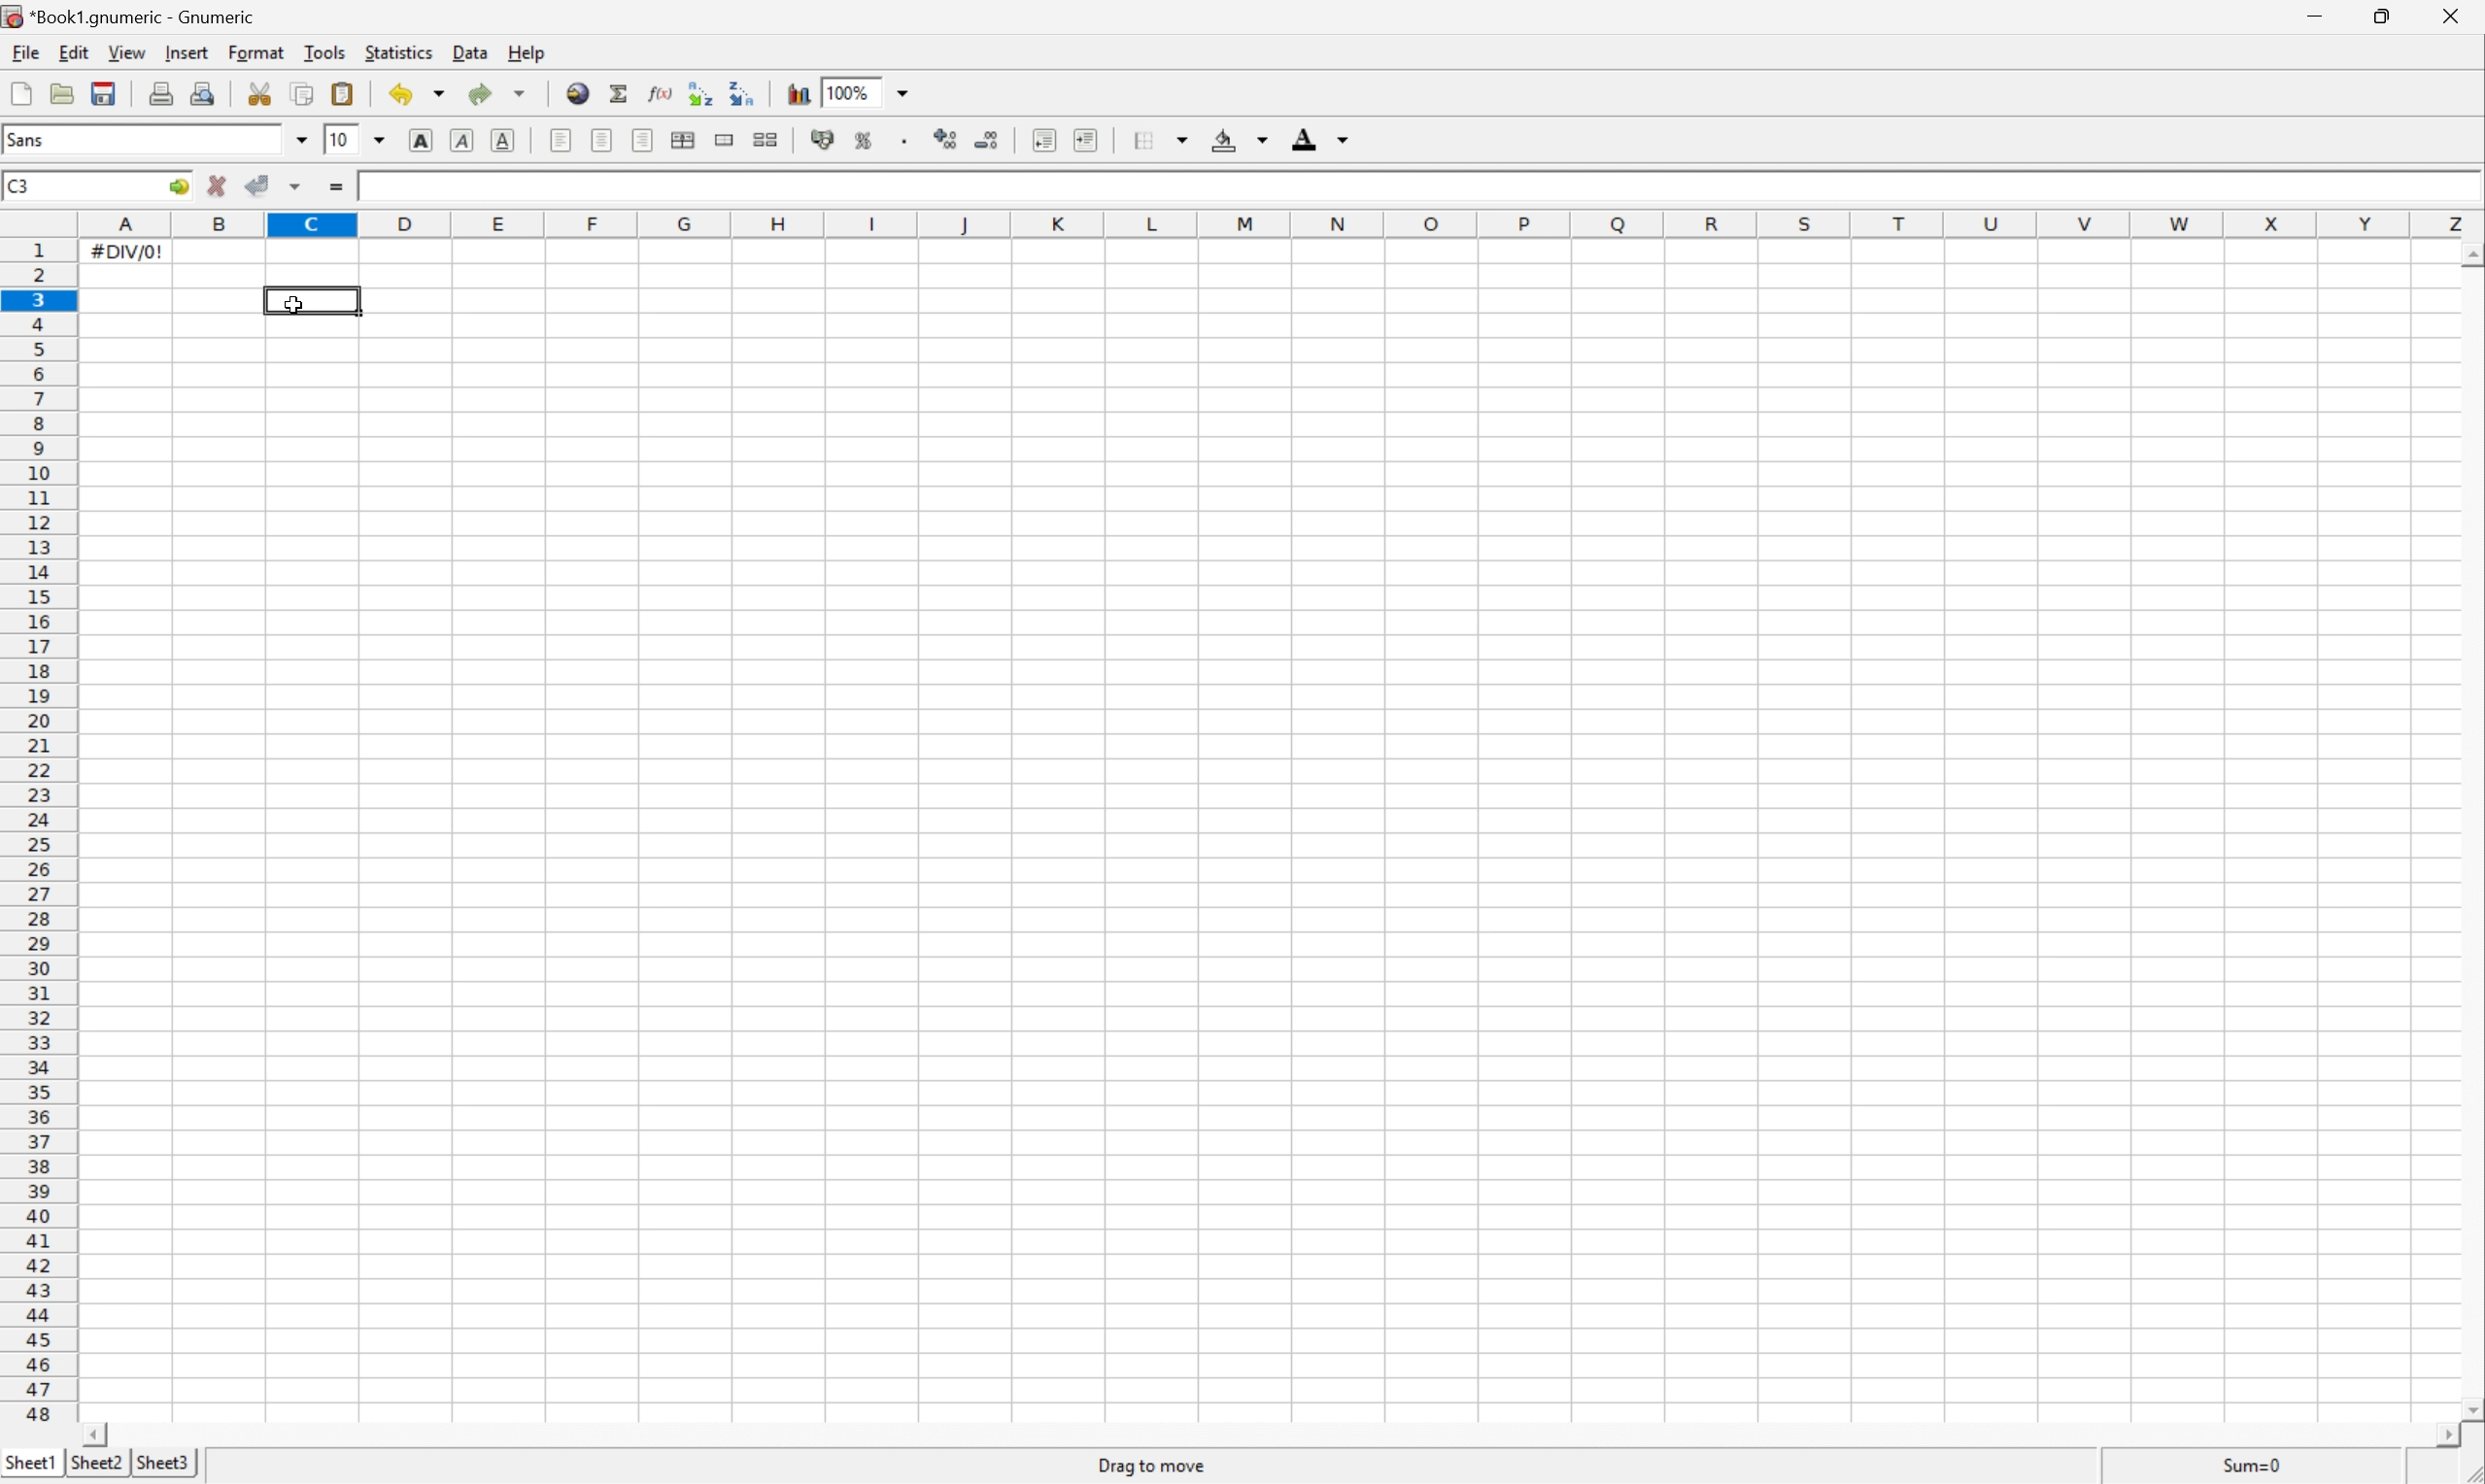 The width and height of the screenshot is (2485, 1484). I want to click on Align left, so click(564, 141).